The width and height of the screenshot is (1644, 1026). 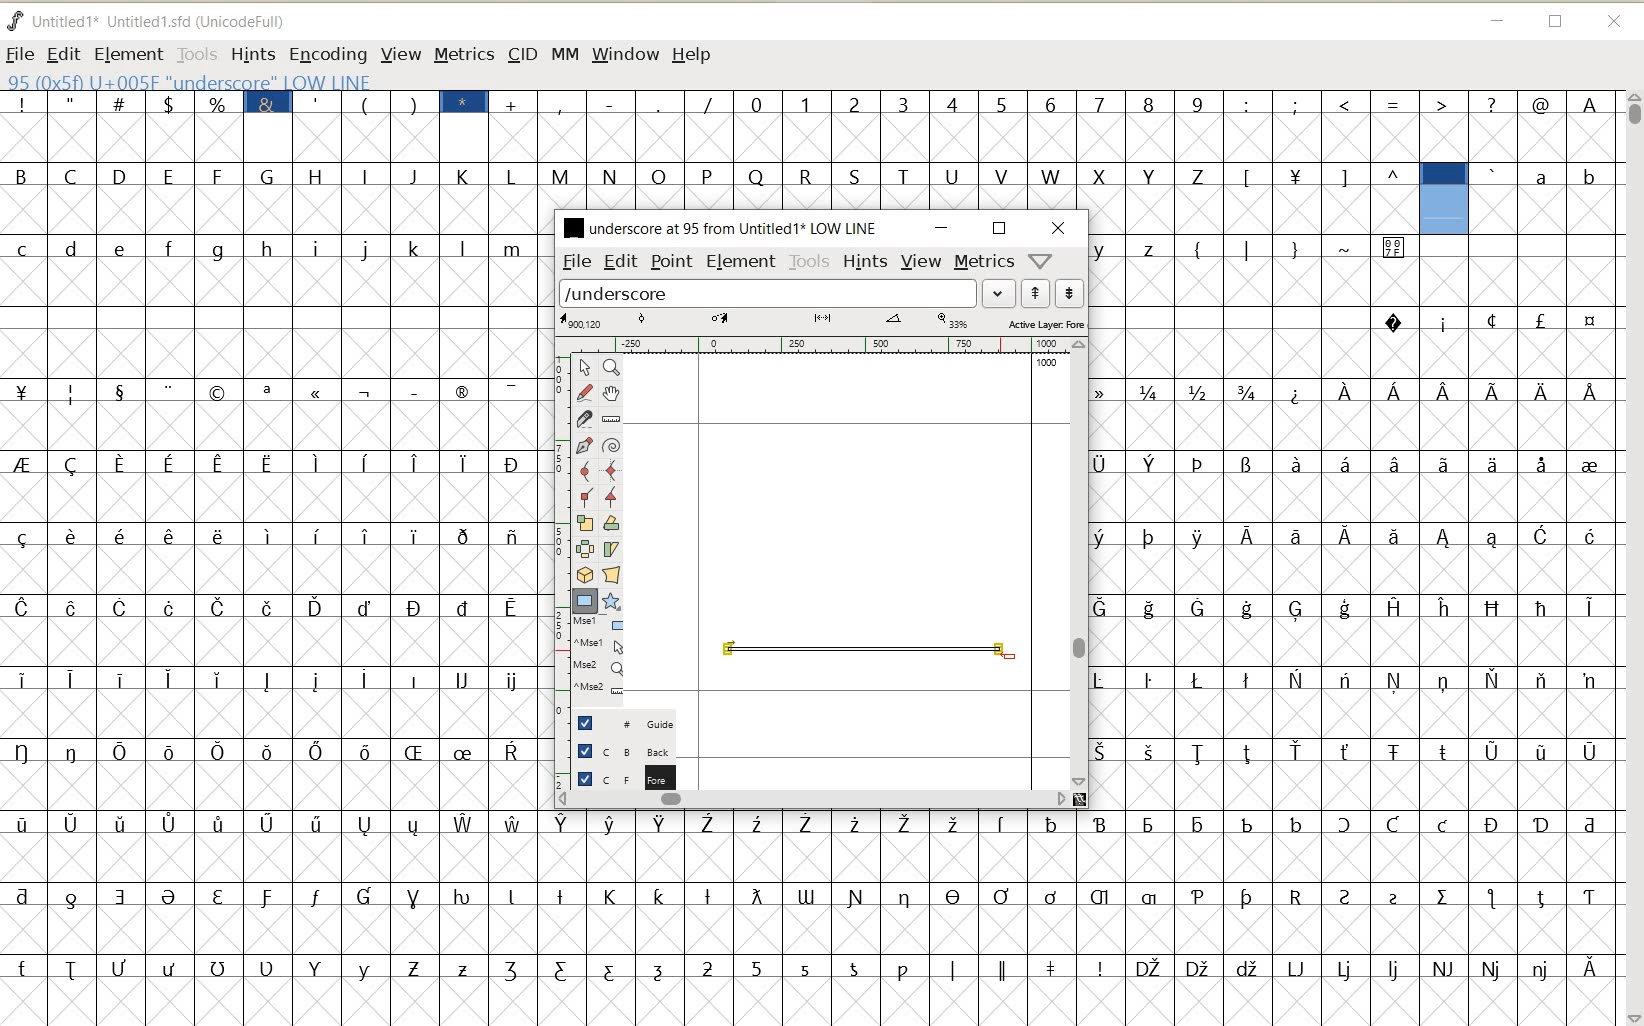 What do you see at coordinates (583, 523) in the screenshot?
I see `scale the selection` at bounding box center [583, 523].